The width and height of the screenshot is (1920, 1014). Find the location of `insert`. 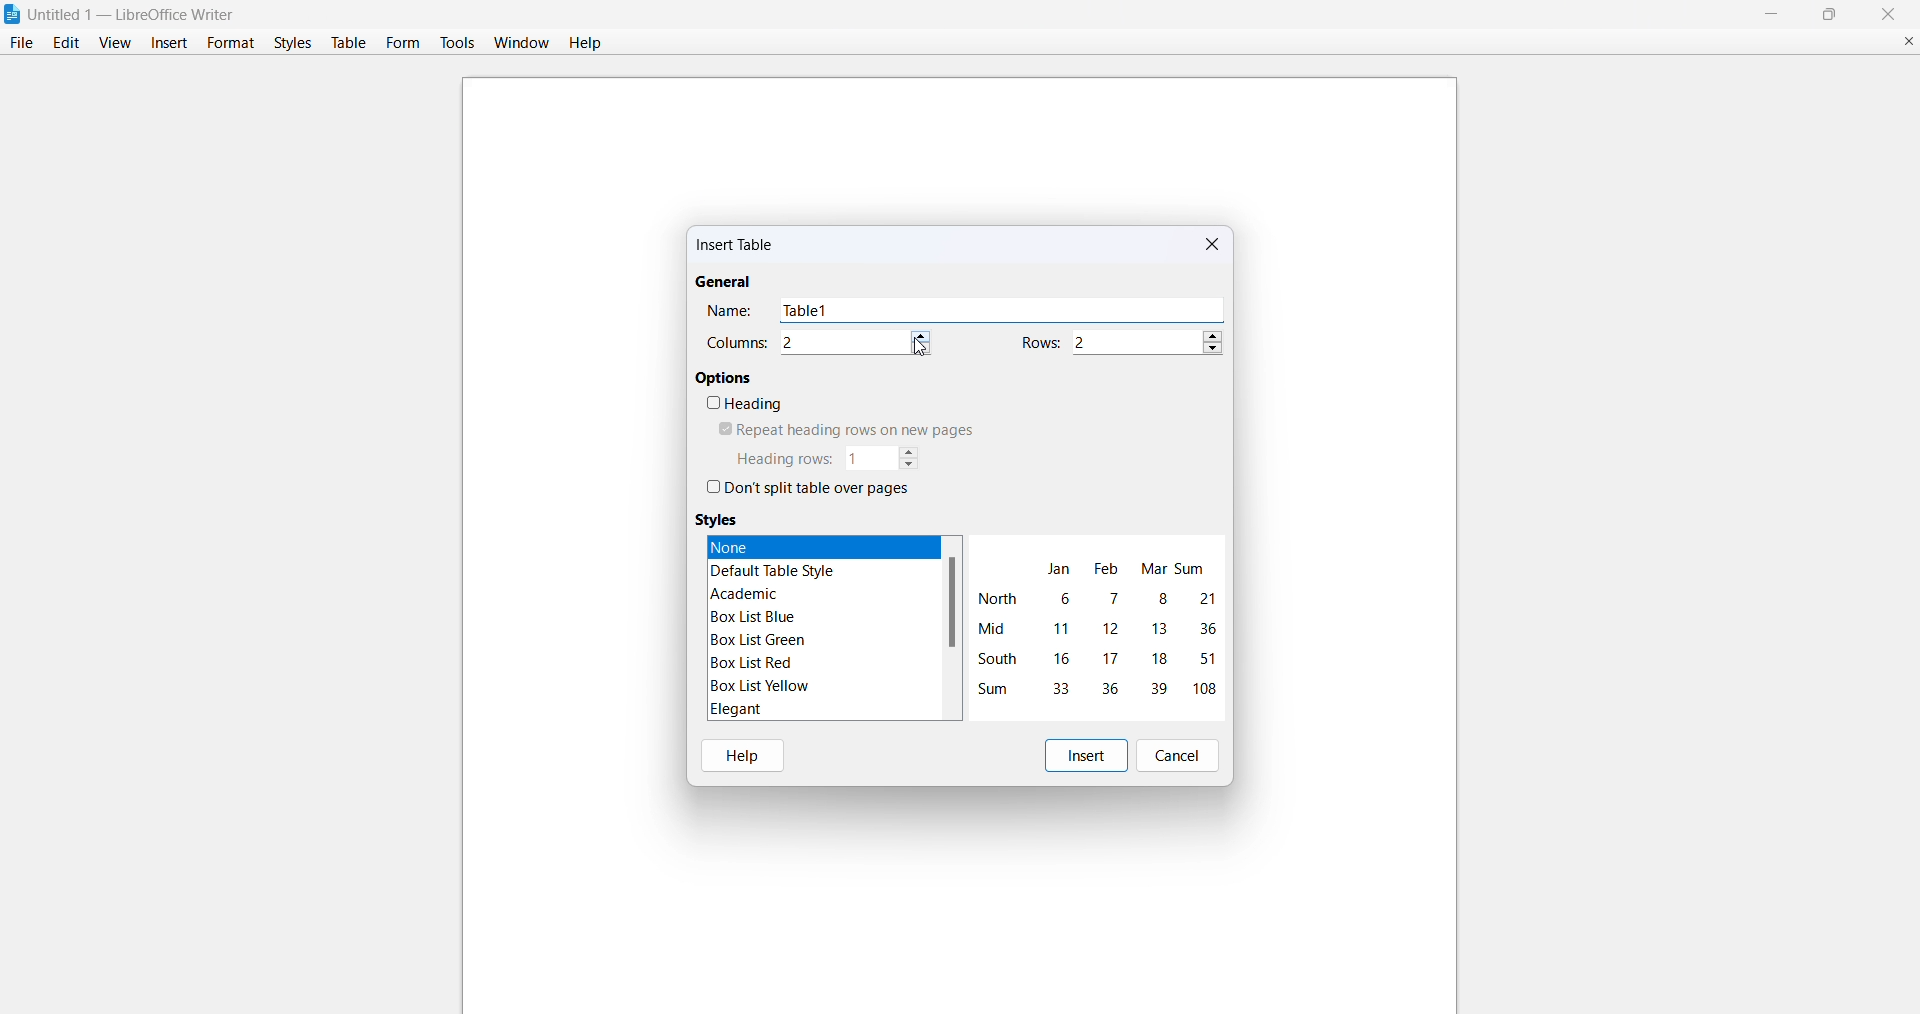

insert is located at coordinates (1085, 754).